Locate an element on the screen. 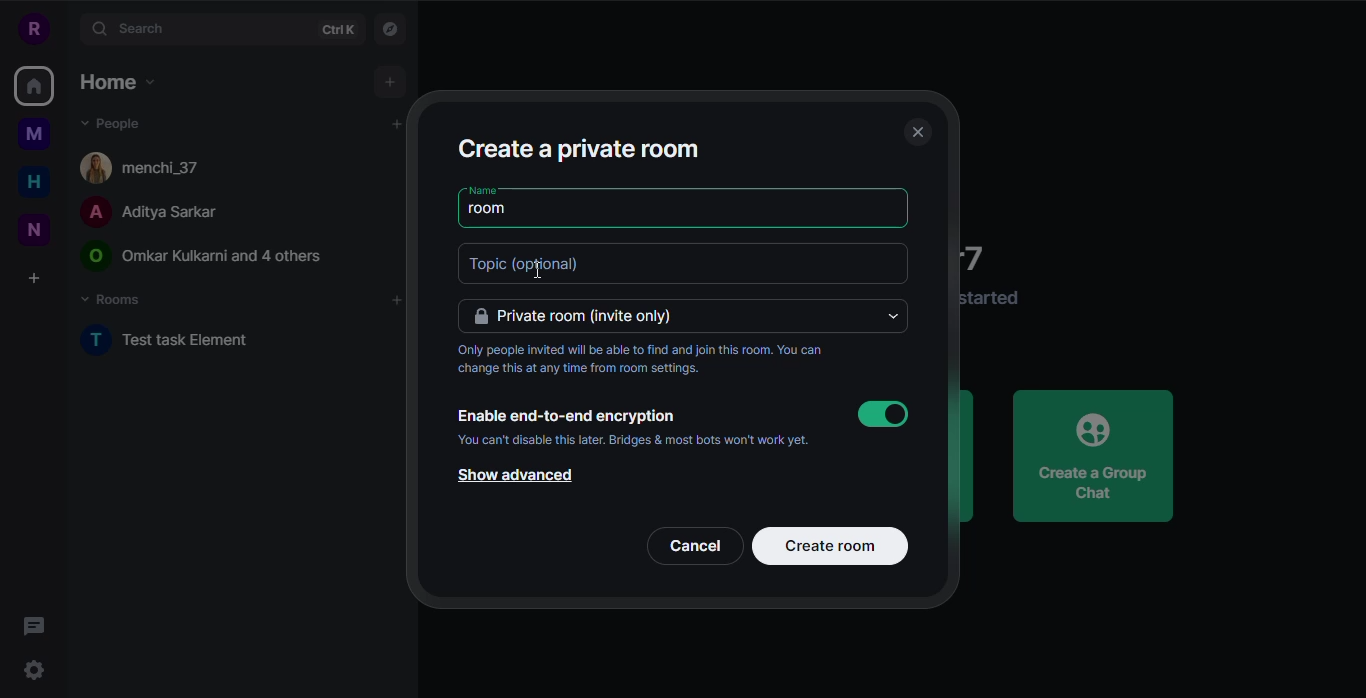 Image resolution: width=1366 pixels, height=698 pixels. Cursor on topic is located at coordinates (528, 265).